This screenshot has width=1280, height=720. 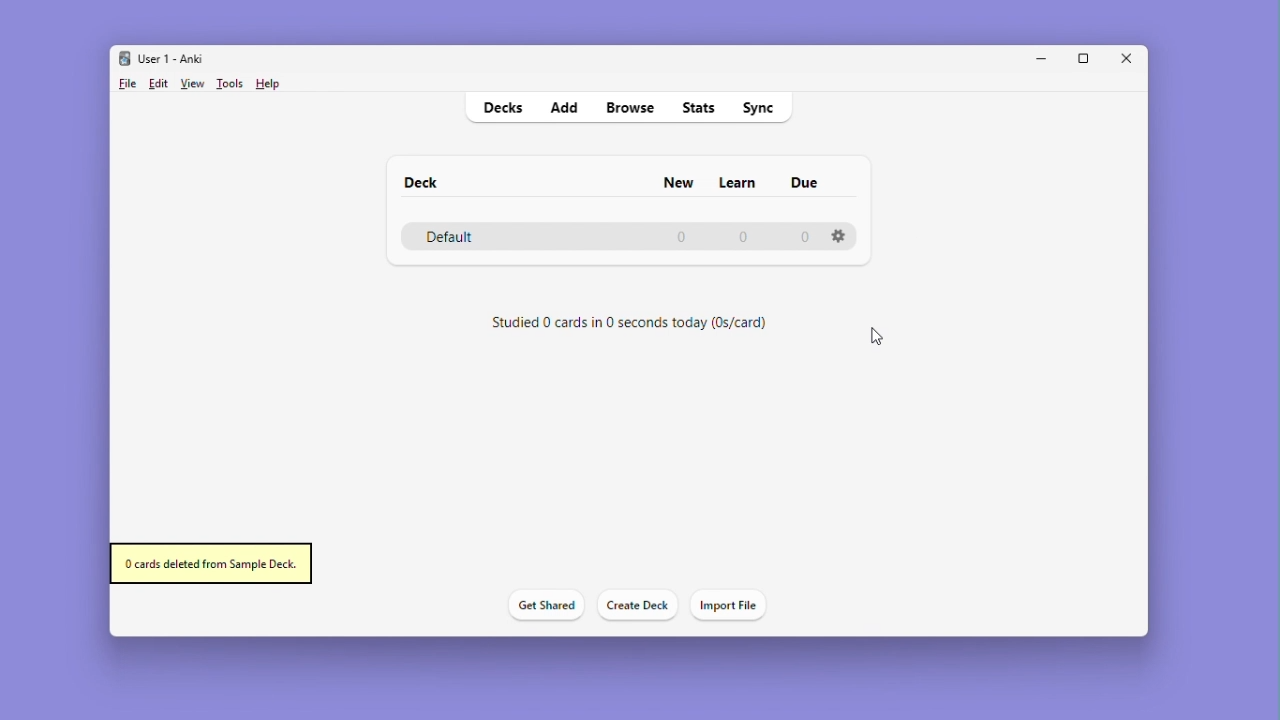 What do you see at coordinates (265, 85) in the screenshot?
I see `Help ` at bounding box center [265, 85].